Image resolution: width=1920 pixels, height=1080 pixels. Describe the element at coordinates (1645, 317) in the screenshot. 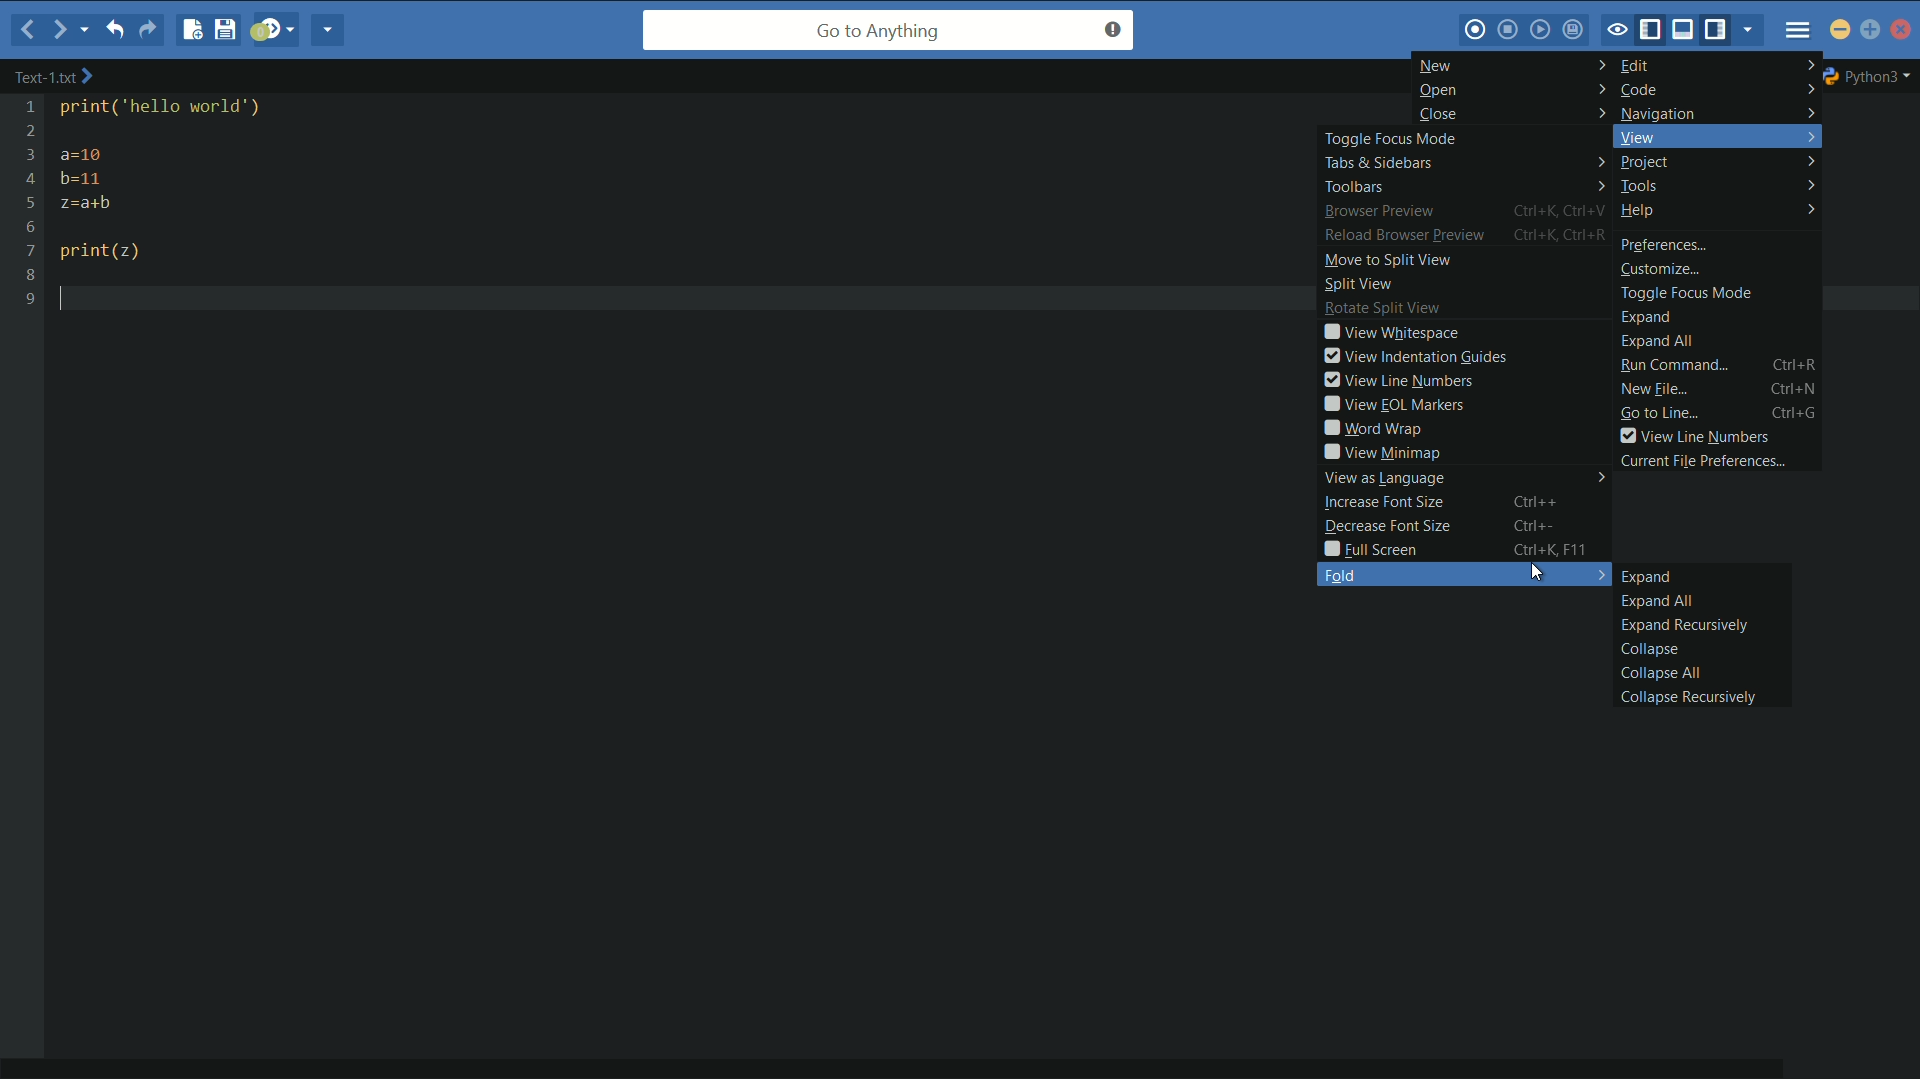

I see `expand` at that location.